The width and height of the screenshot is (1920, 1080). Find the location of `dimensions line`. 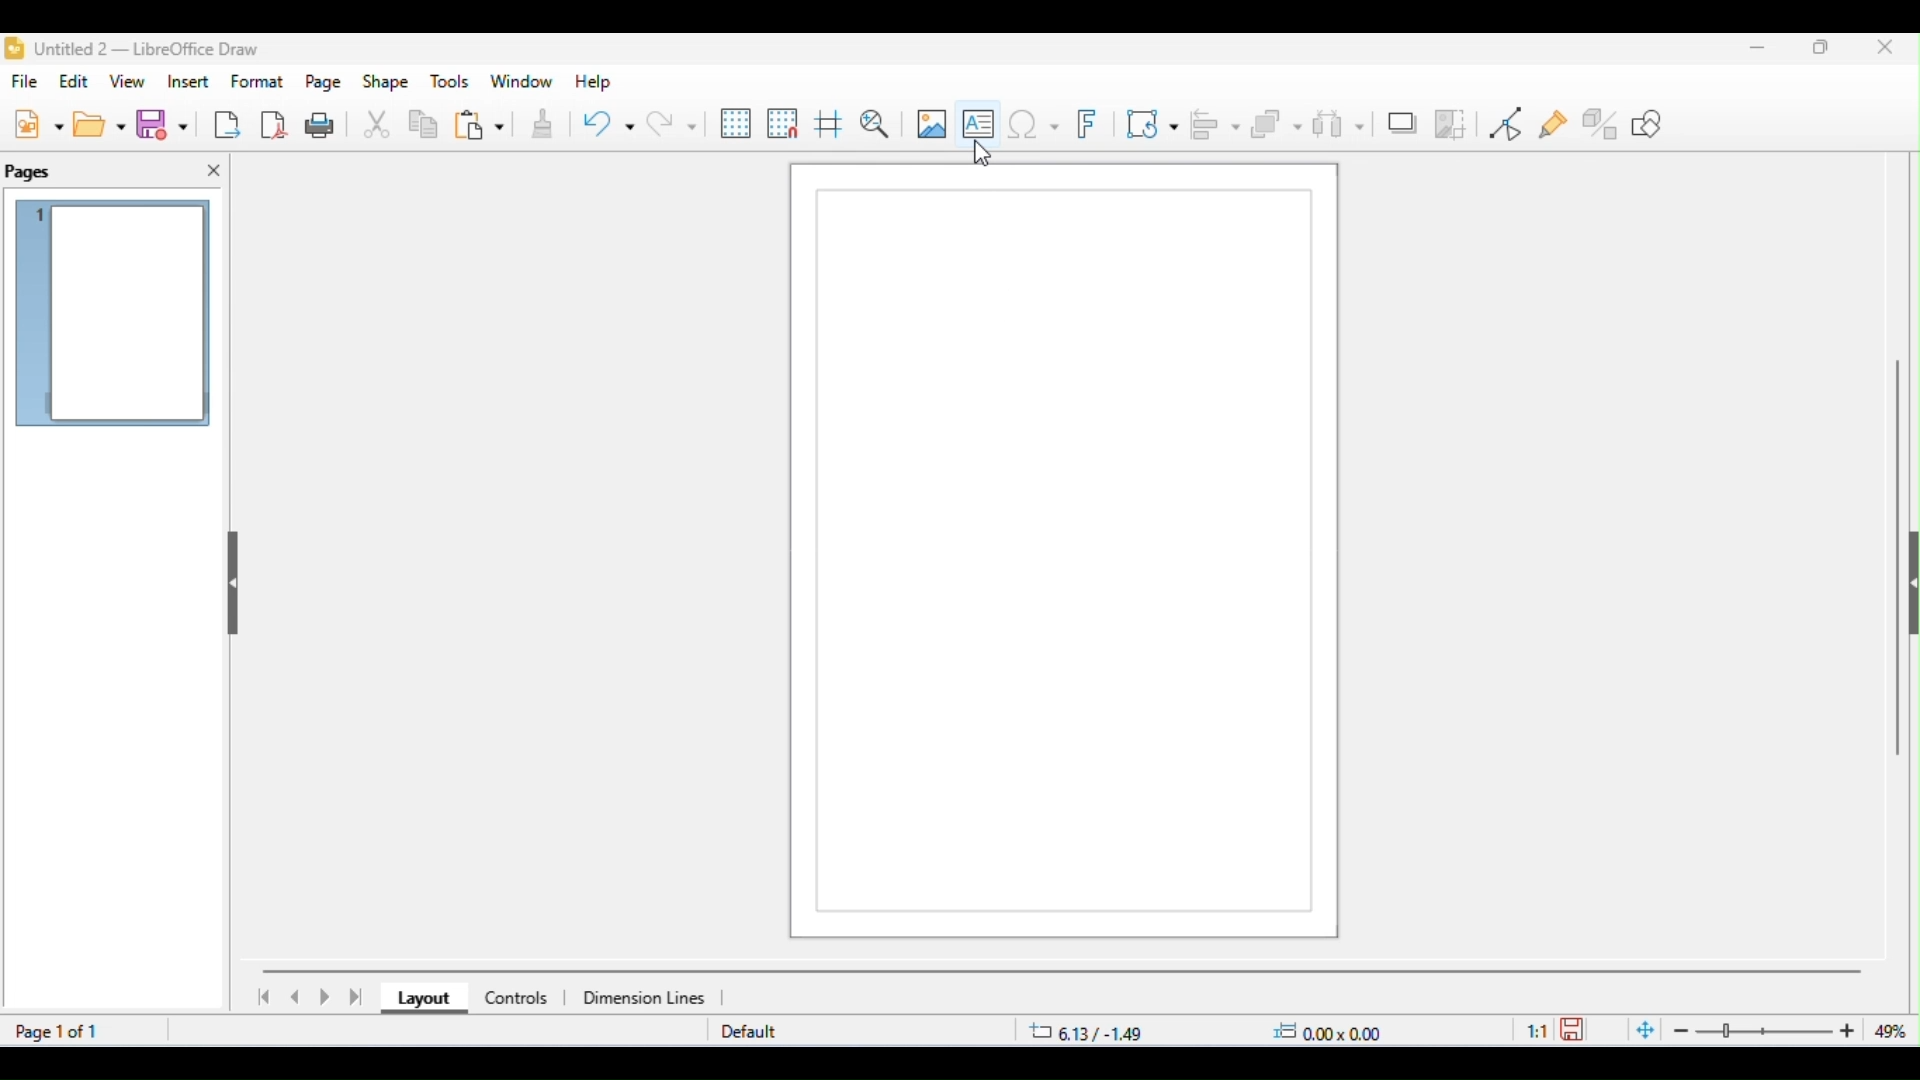

dimensions line is located at coordinates (647, 997).